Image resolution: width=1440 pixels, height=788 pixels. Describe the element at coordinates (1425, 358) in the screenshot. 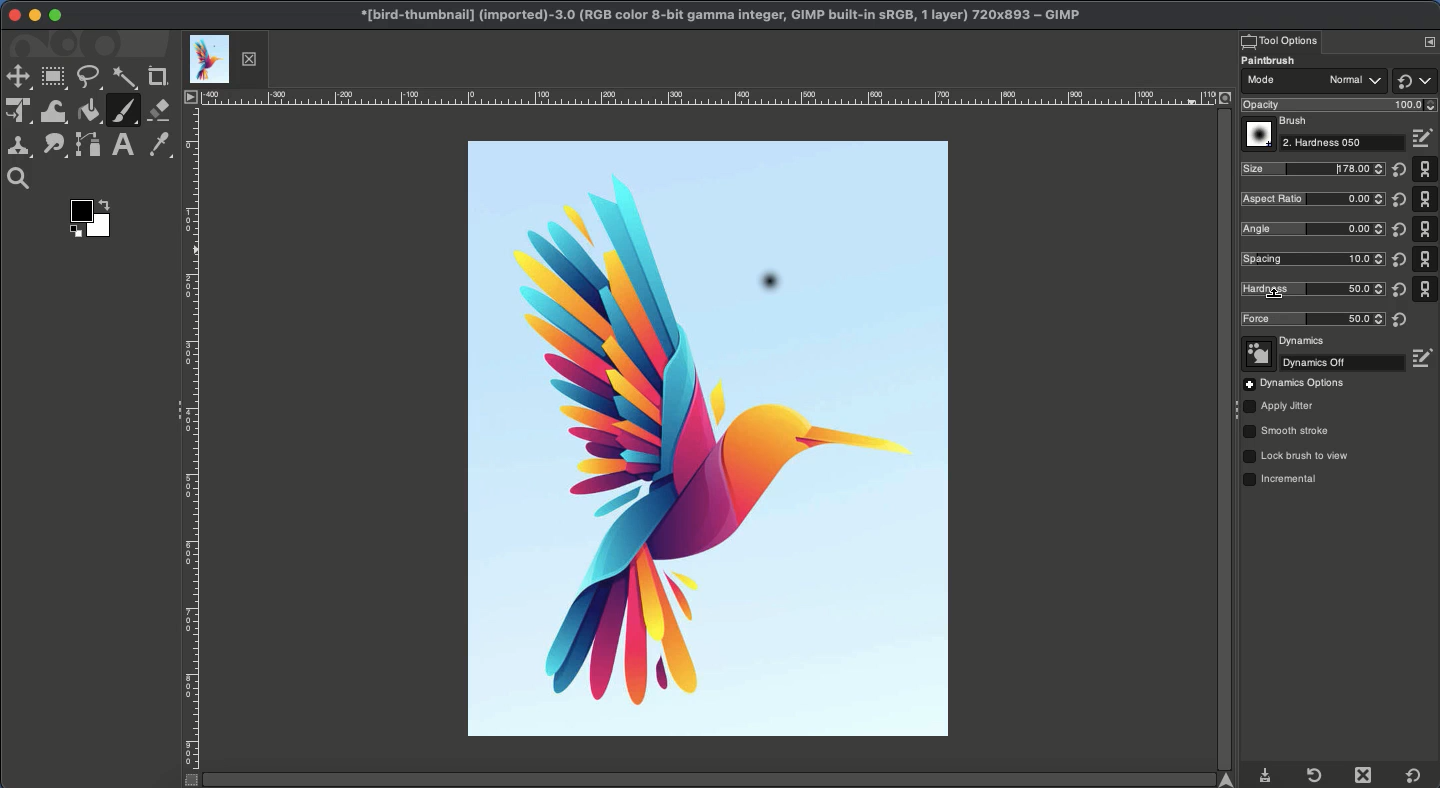

I see `Edit` at that location.